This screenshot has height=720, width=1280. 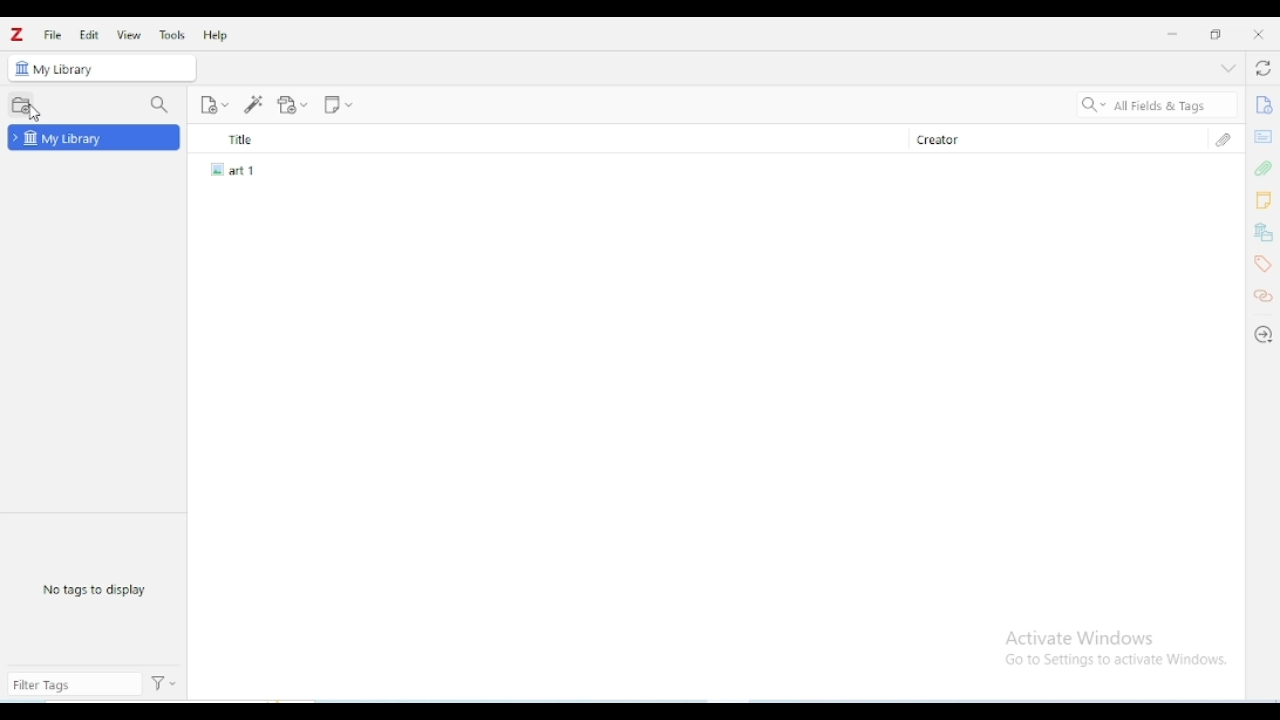 What do you see at coordinates (160, 104) in the screenshot?
I see `filter collections` at bounding box center [160, 104].